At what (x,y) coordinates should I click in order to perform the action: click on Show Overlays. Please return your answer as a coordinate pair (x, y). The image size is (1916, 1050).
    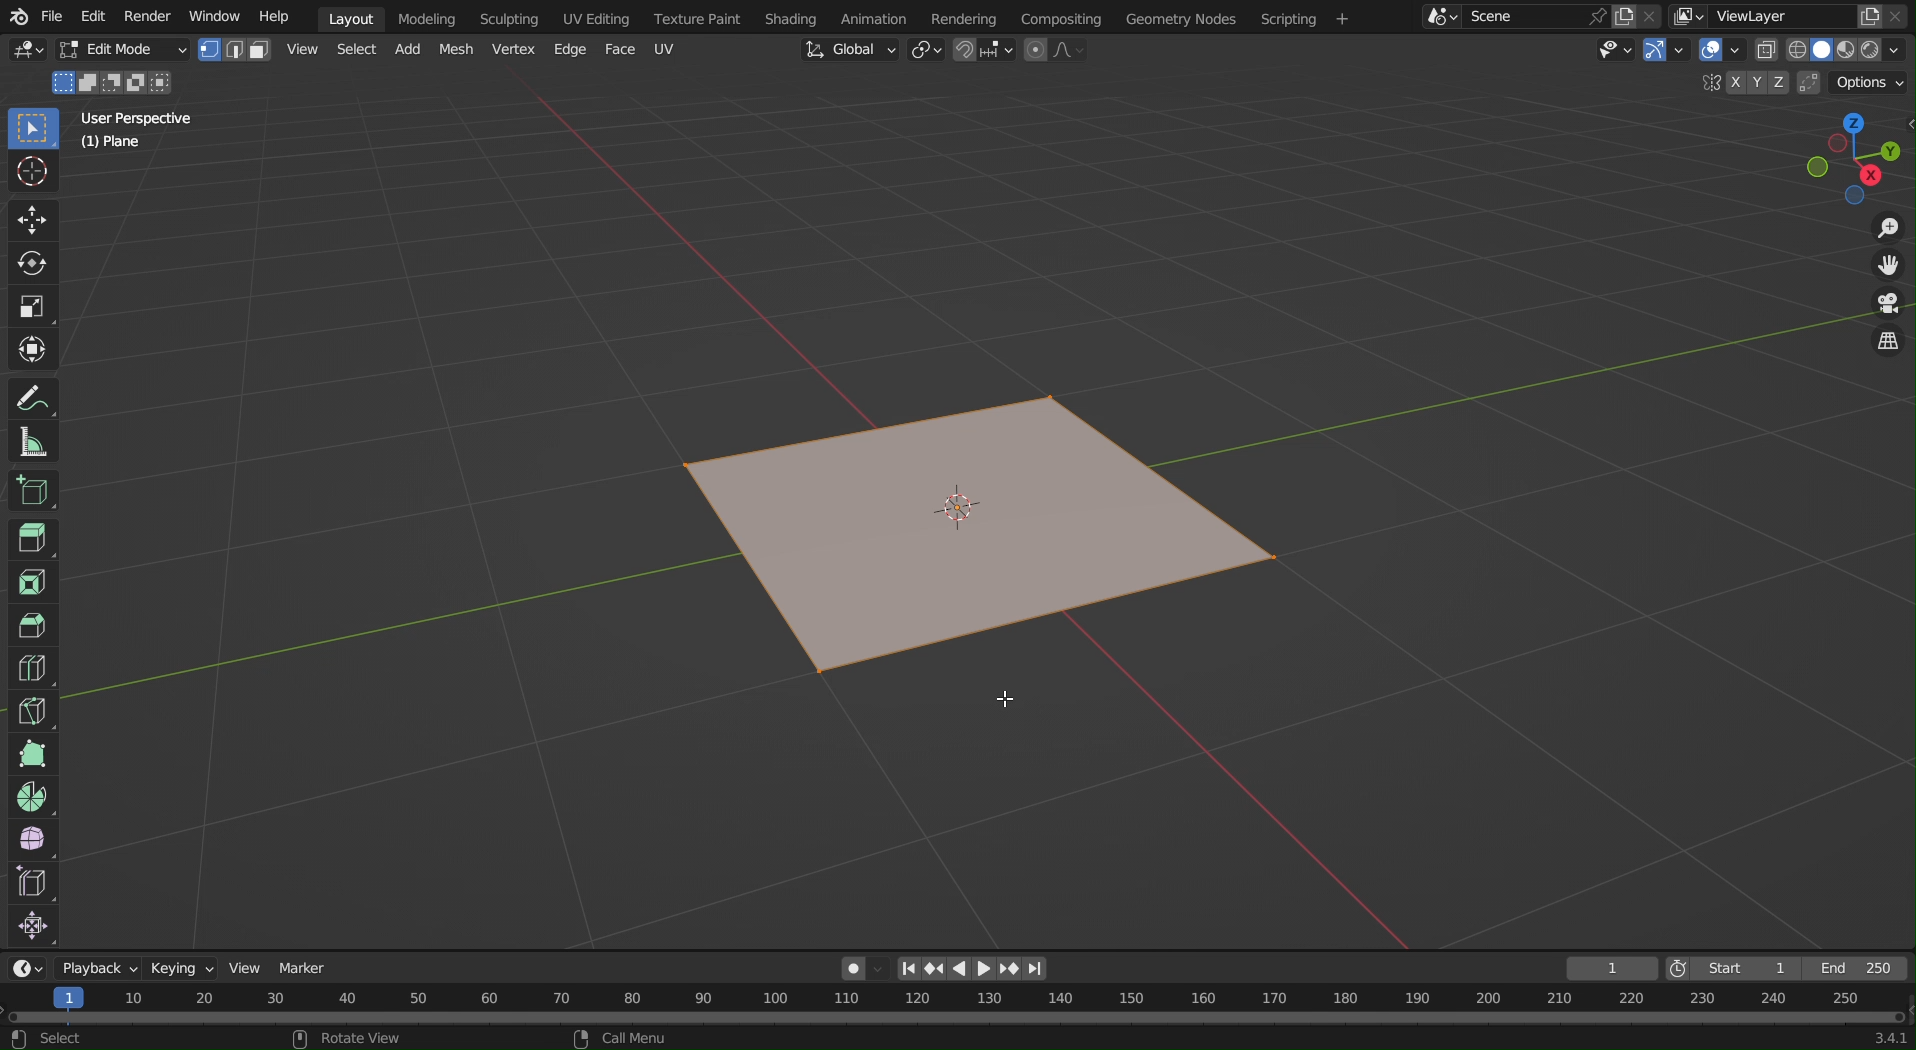
    Looking at the image, I should click on (1719, 54).